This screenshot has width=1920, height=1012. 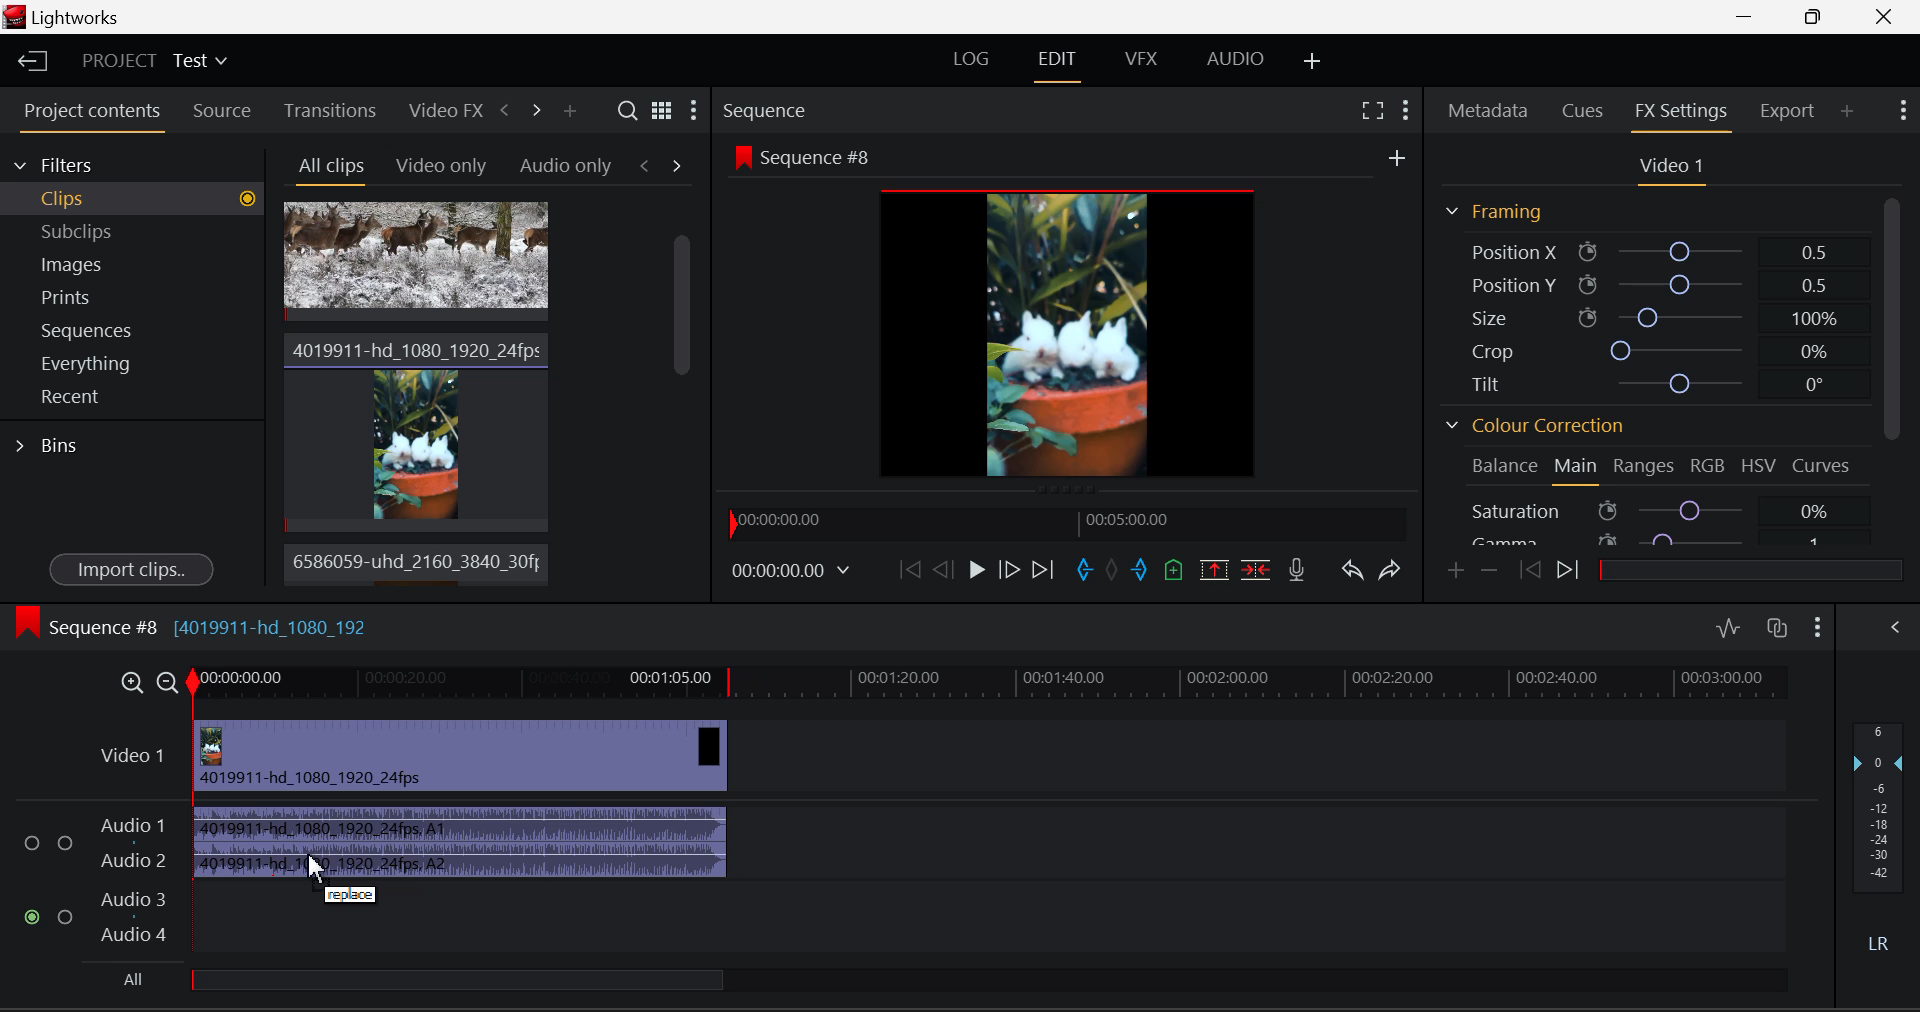 What do you see at coordinates (134, 364) in the screenshot?
I see `Everything` at bounding box center [134, 364].